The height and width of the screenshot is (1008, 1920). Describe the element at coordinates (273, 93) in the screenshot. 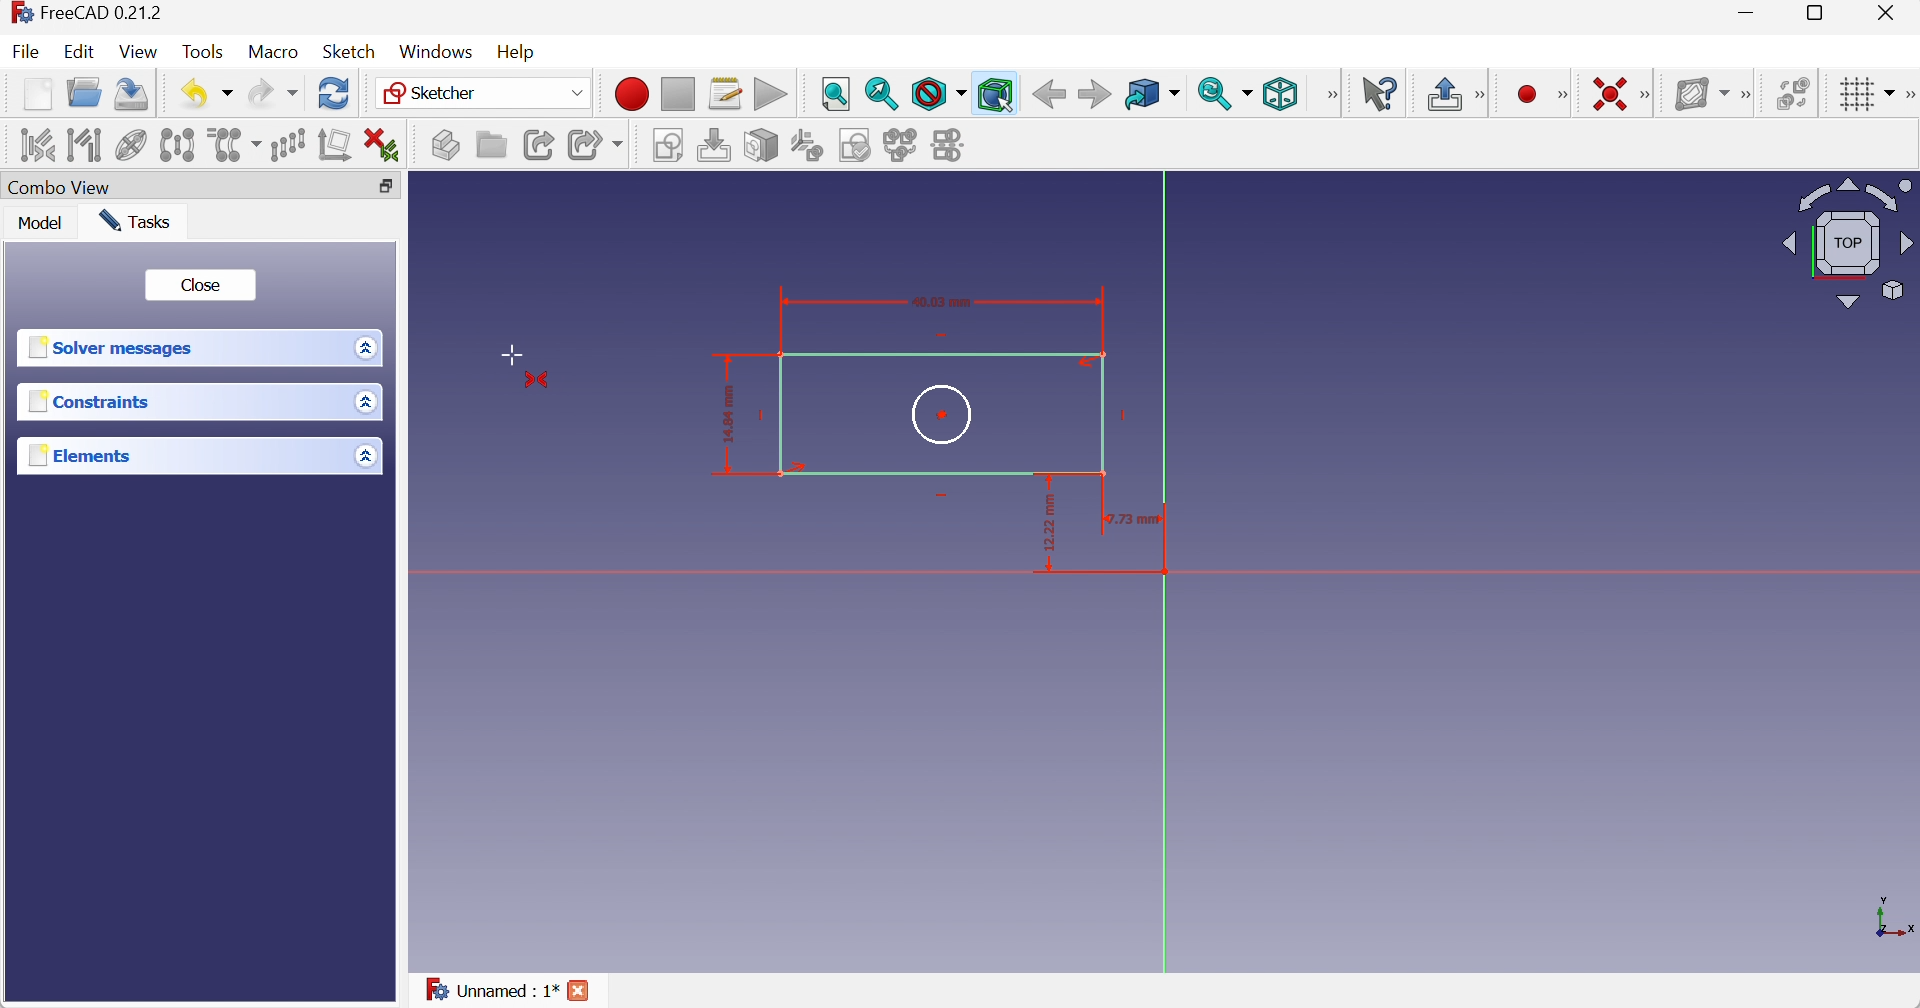

I see `Redo` at that location.